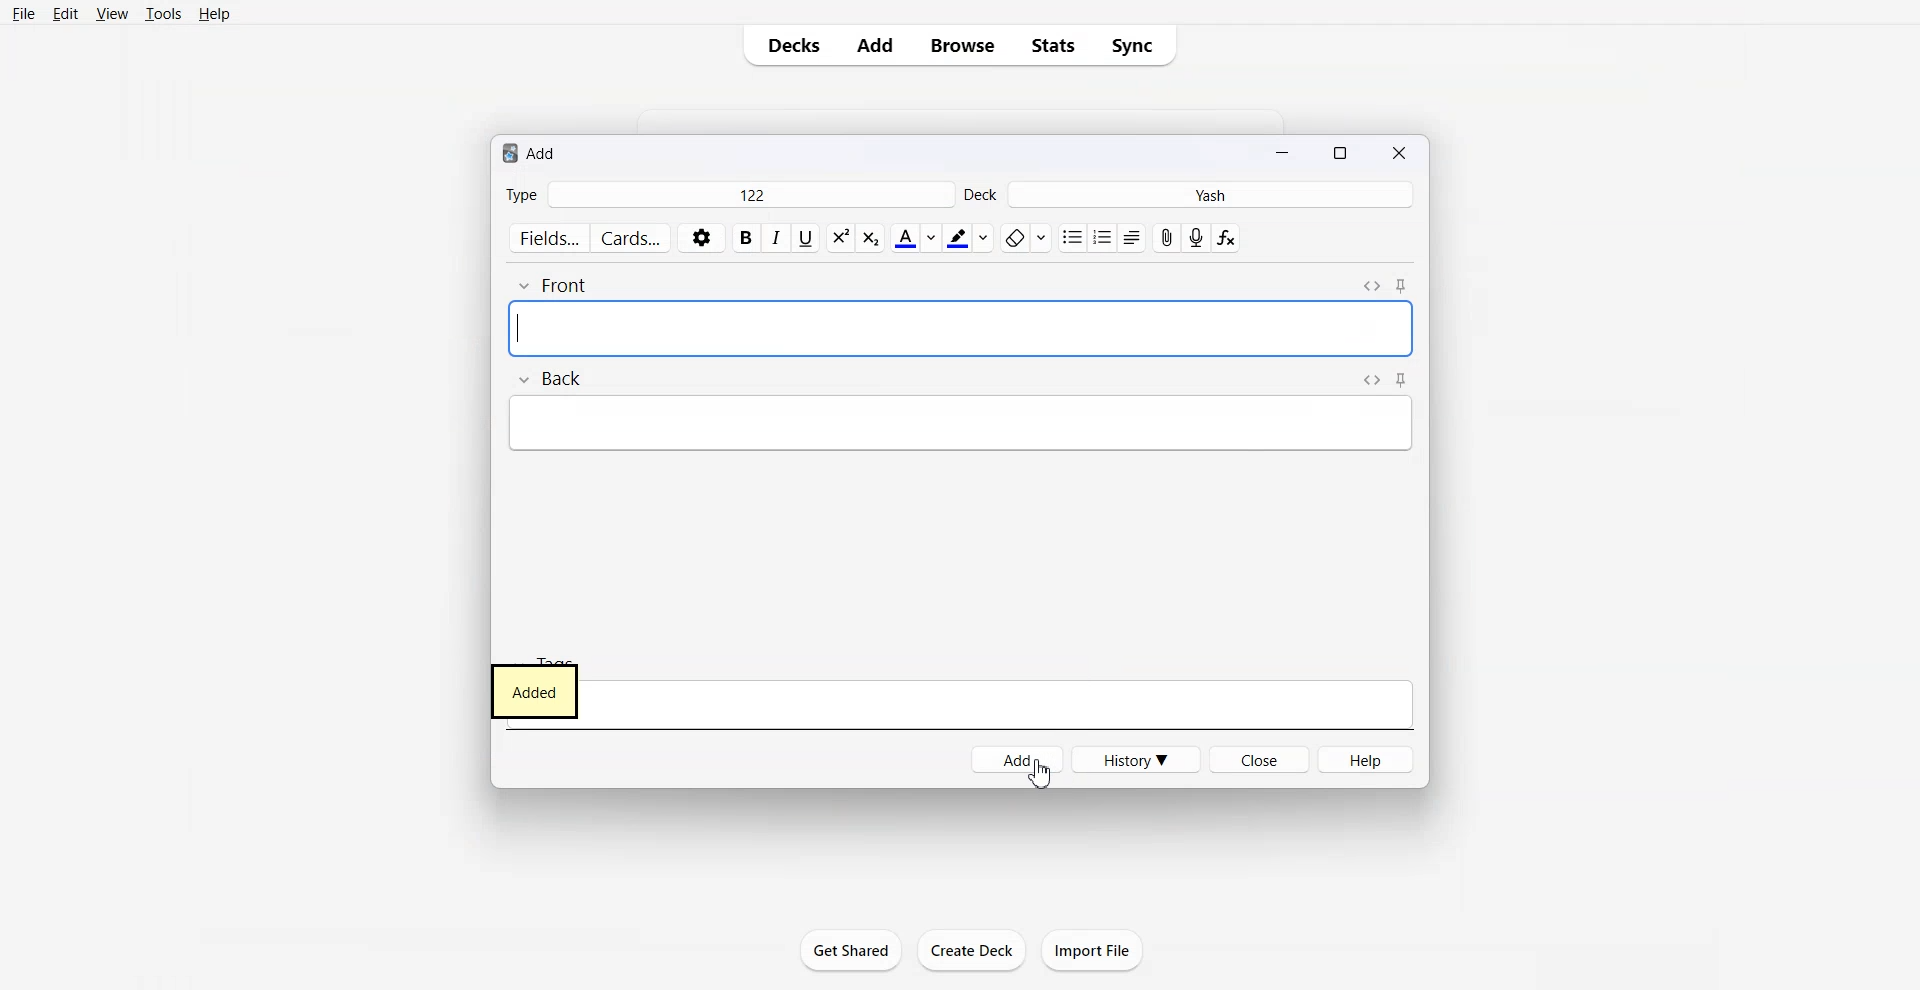 The image size is (1920, 990). What do you see at coordinates (1042, 773) in the screenshot?
I see `Cursor` at bounding box center [1042, 773].